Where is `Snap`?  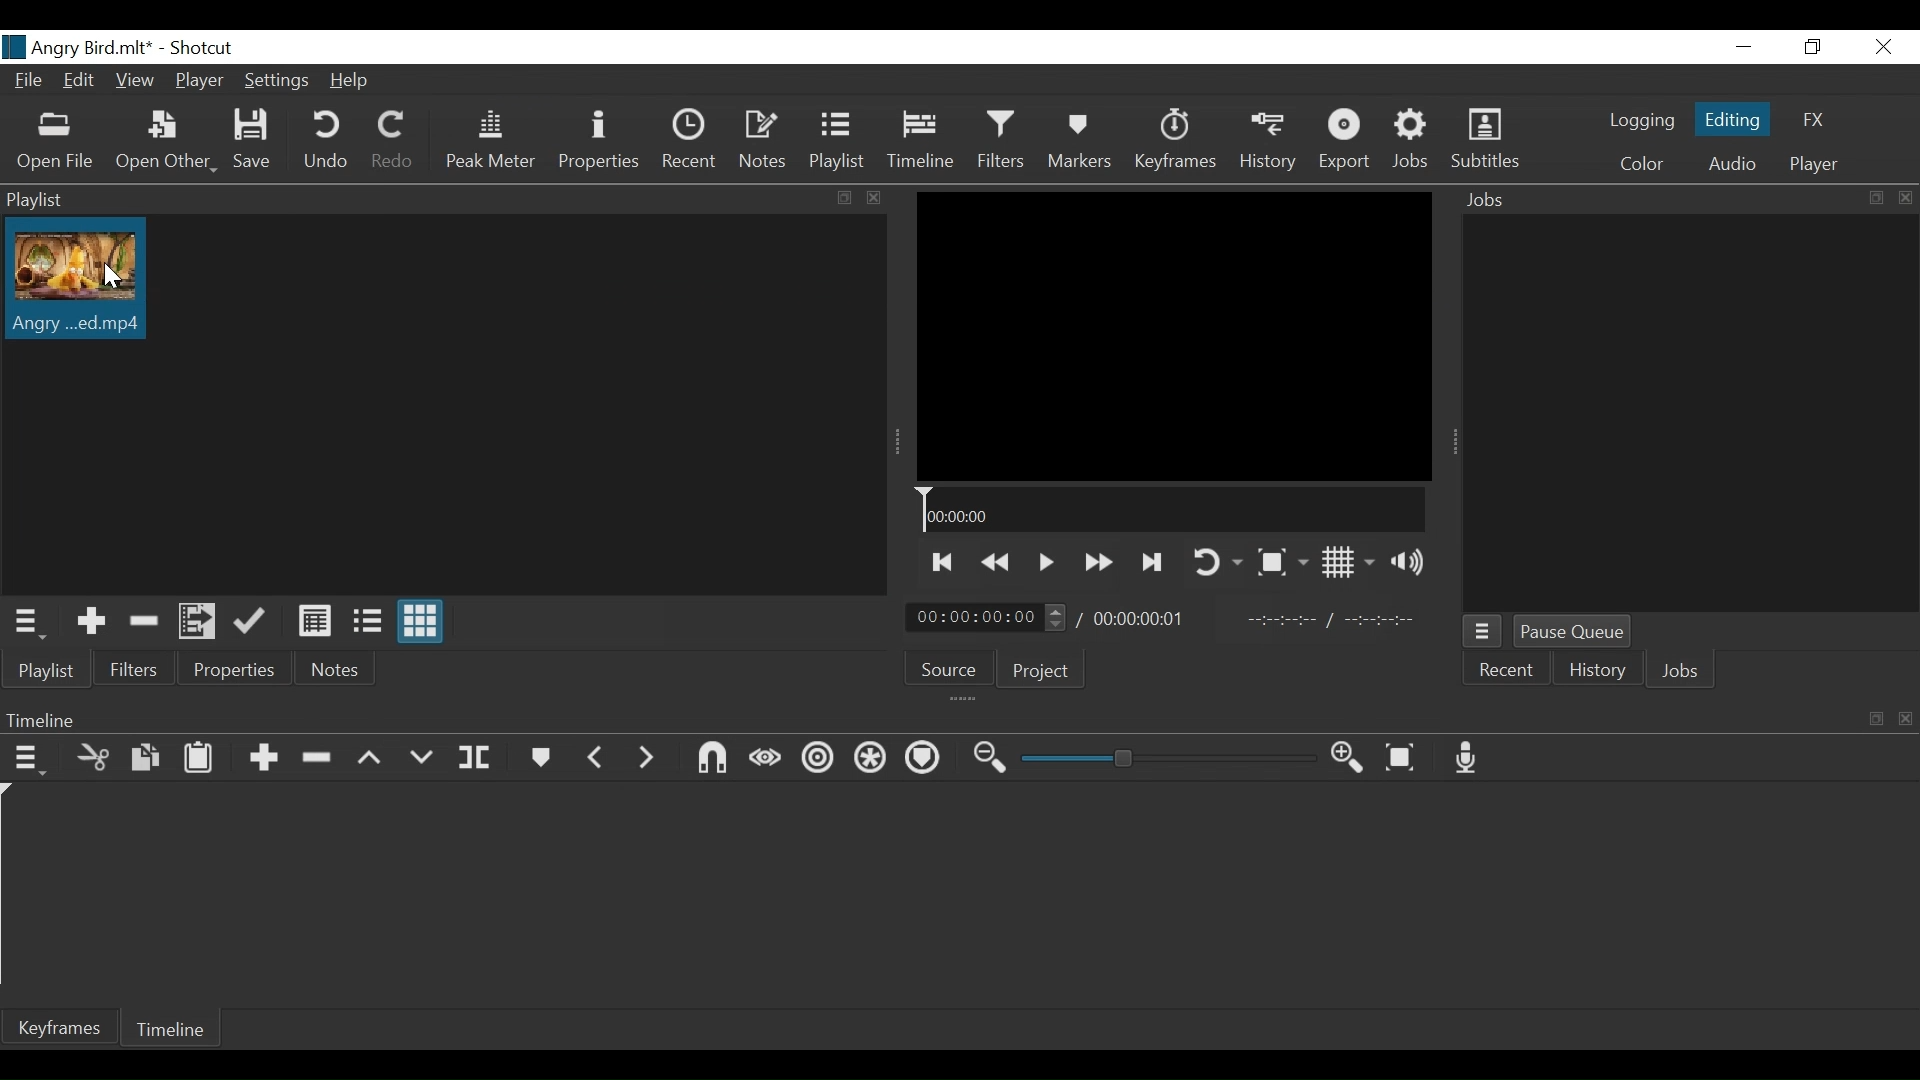 Snap is located at coordinates (711, 758).